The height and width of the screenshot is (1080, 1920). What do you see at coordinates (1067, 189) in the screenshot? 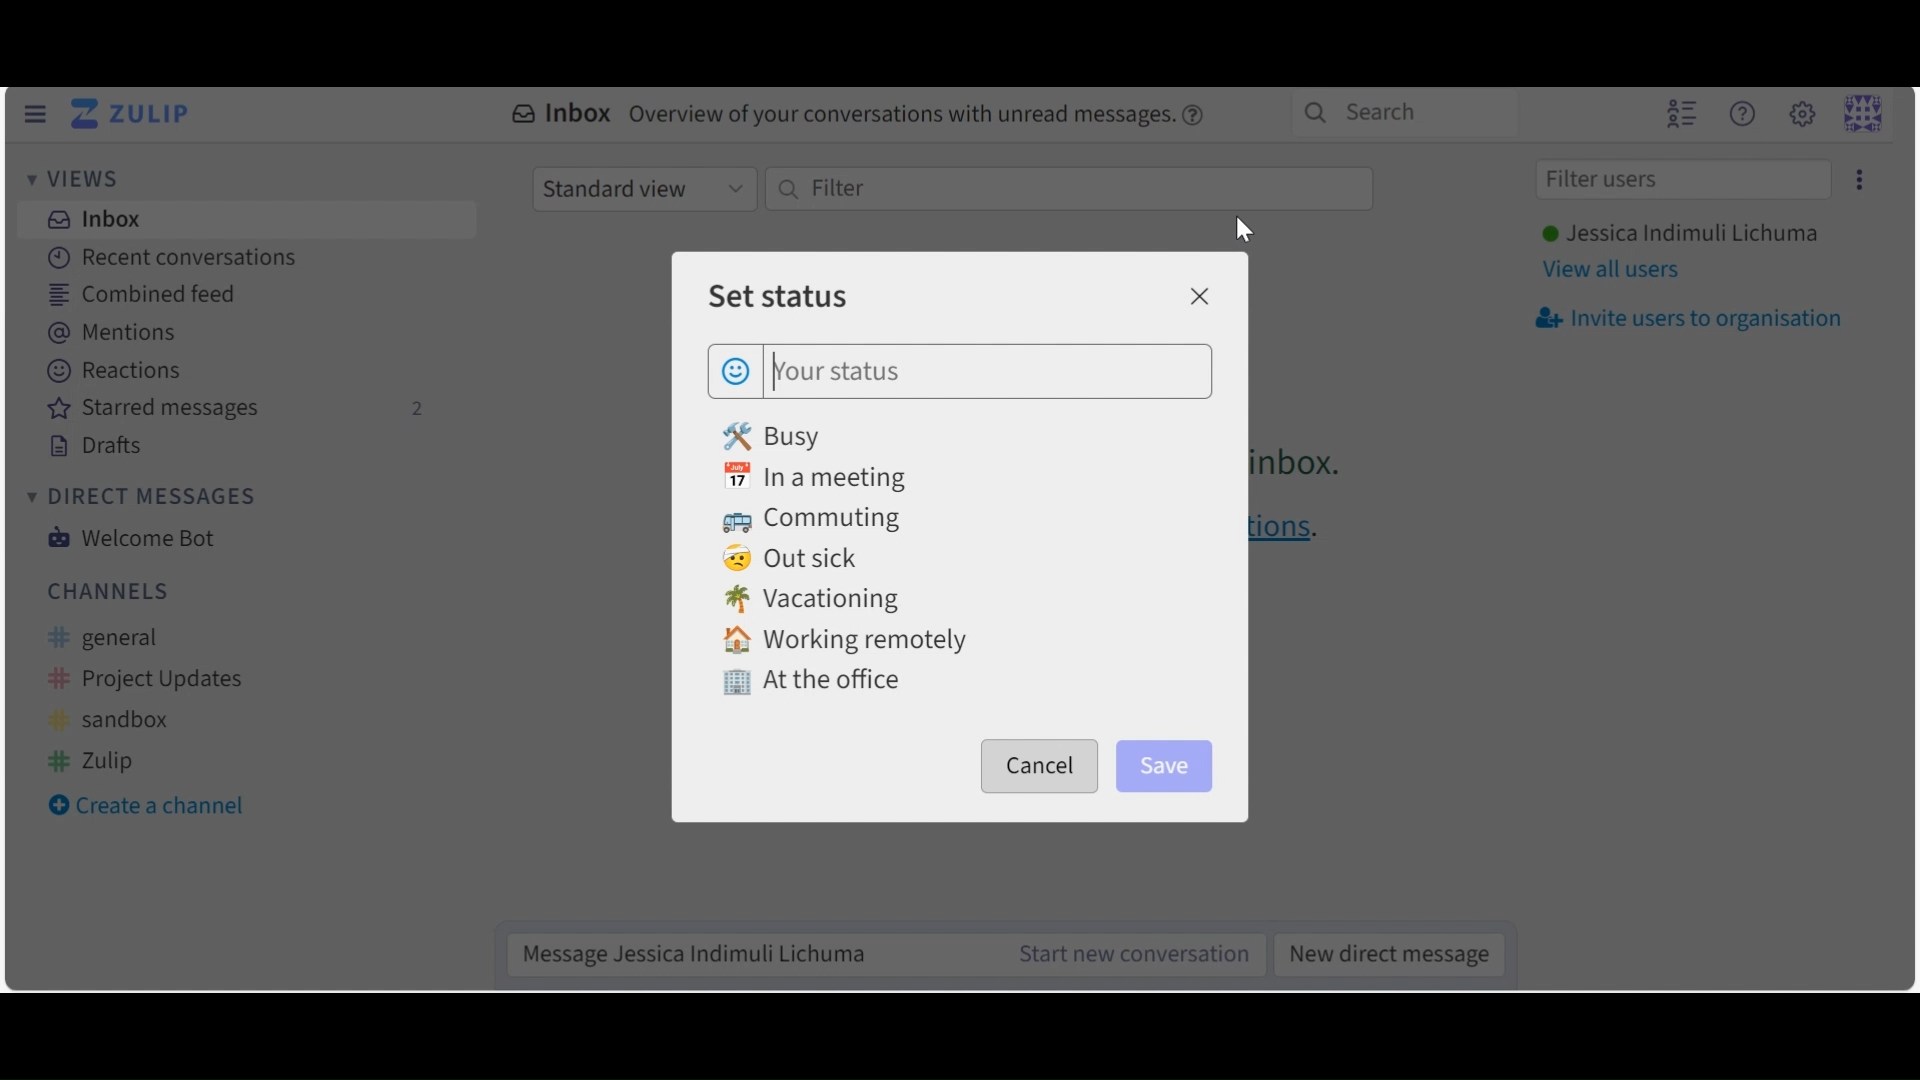
I see `Filter` at bounding box center [1067, 189].